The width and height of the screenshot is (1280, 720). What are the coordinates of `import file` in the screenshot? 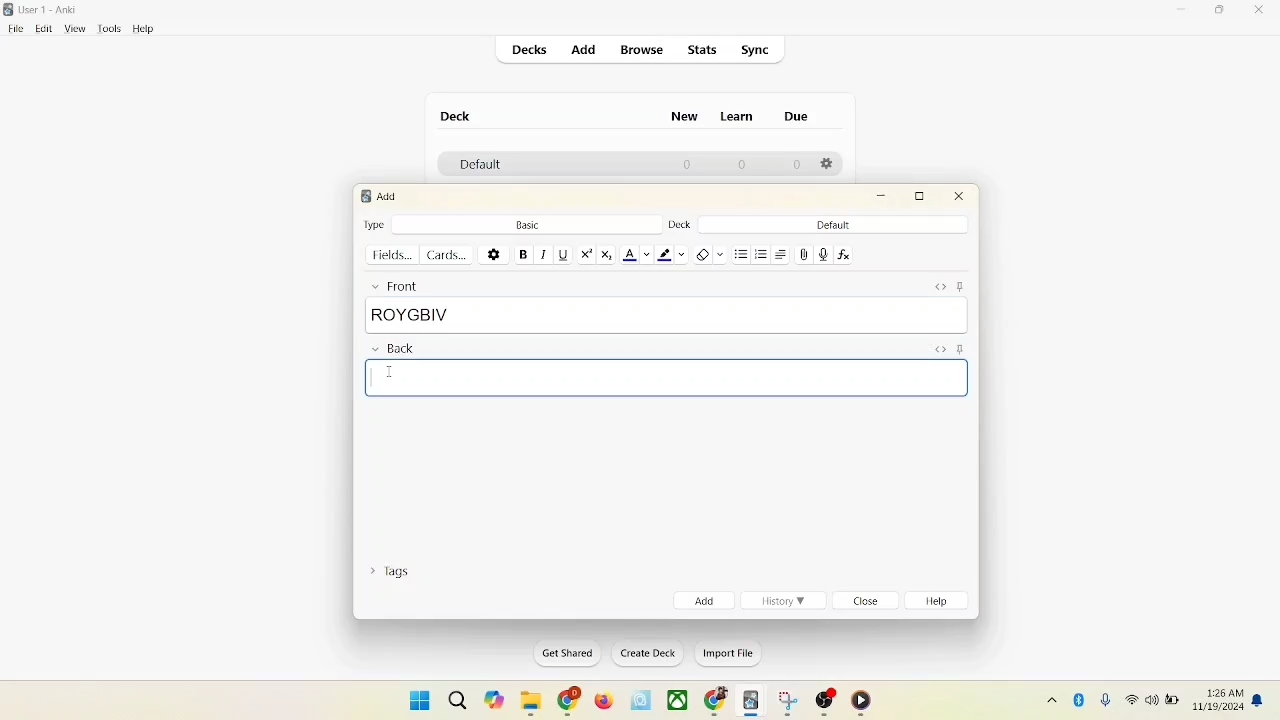 It's located at (726, 656).